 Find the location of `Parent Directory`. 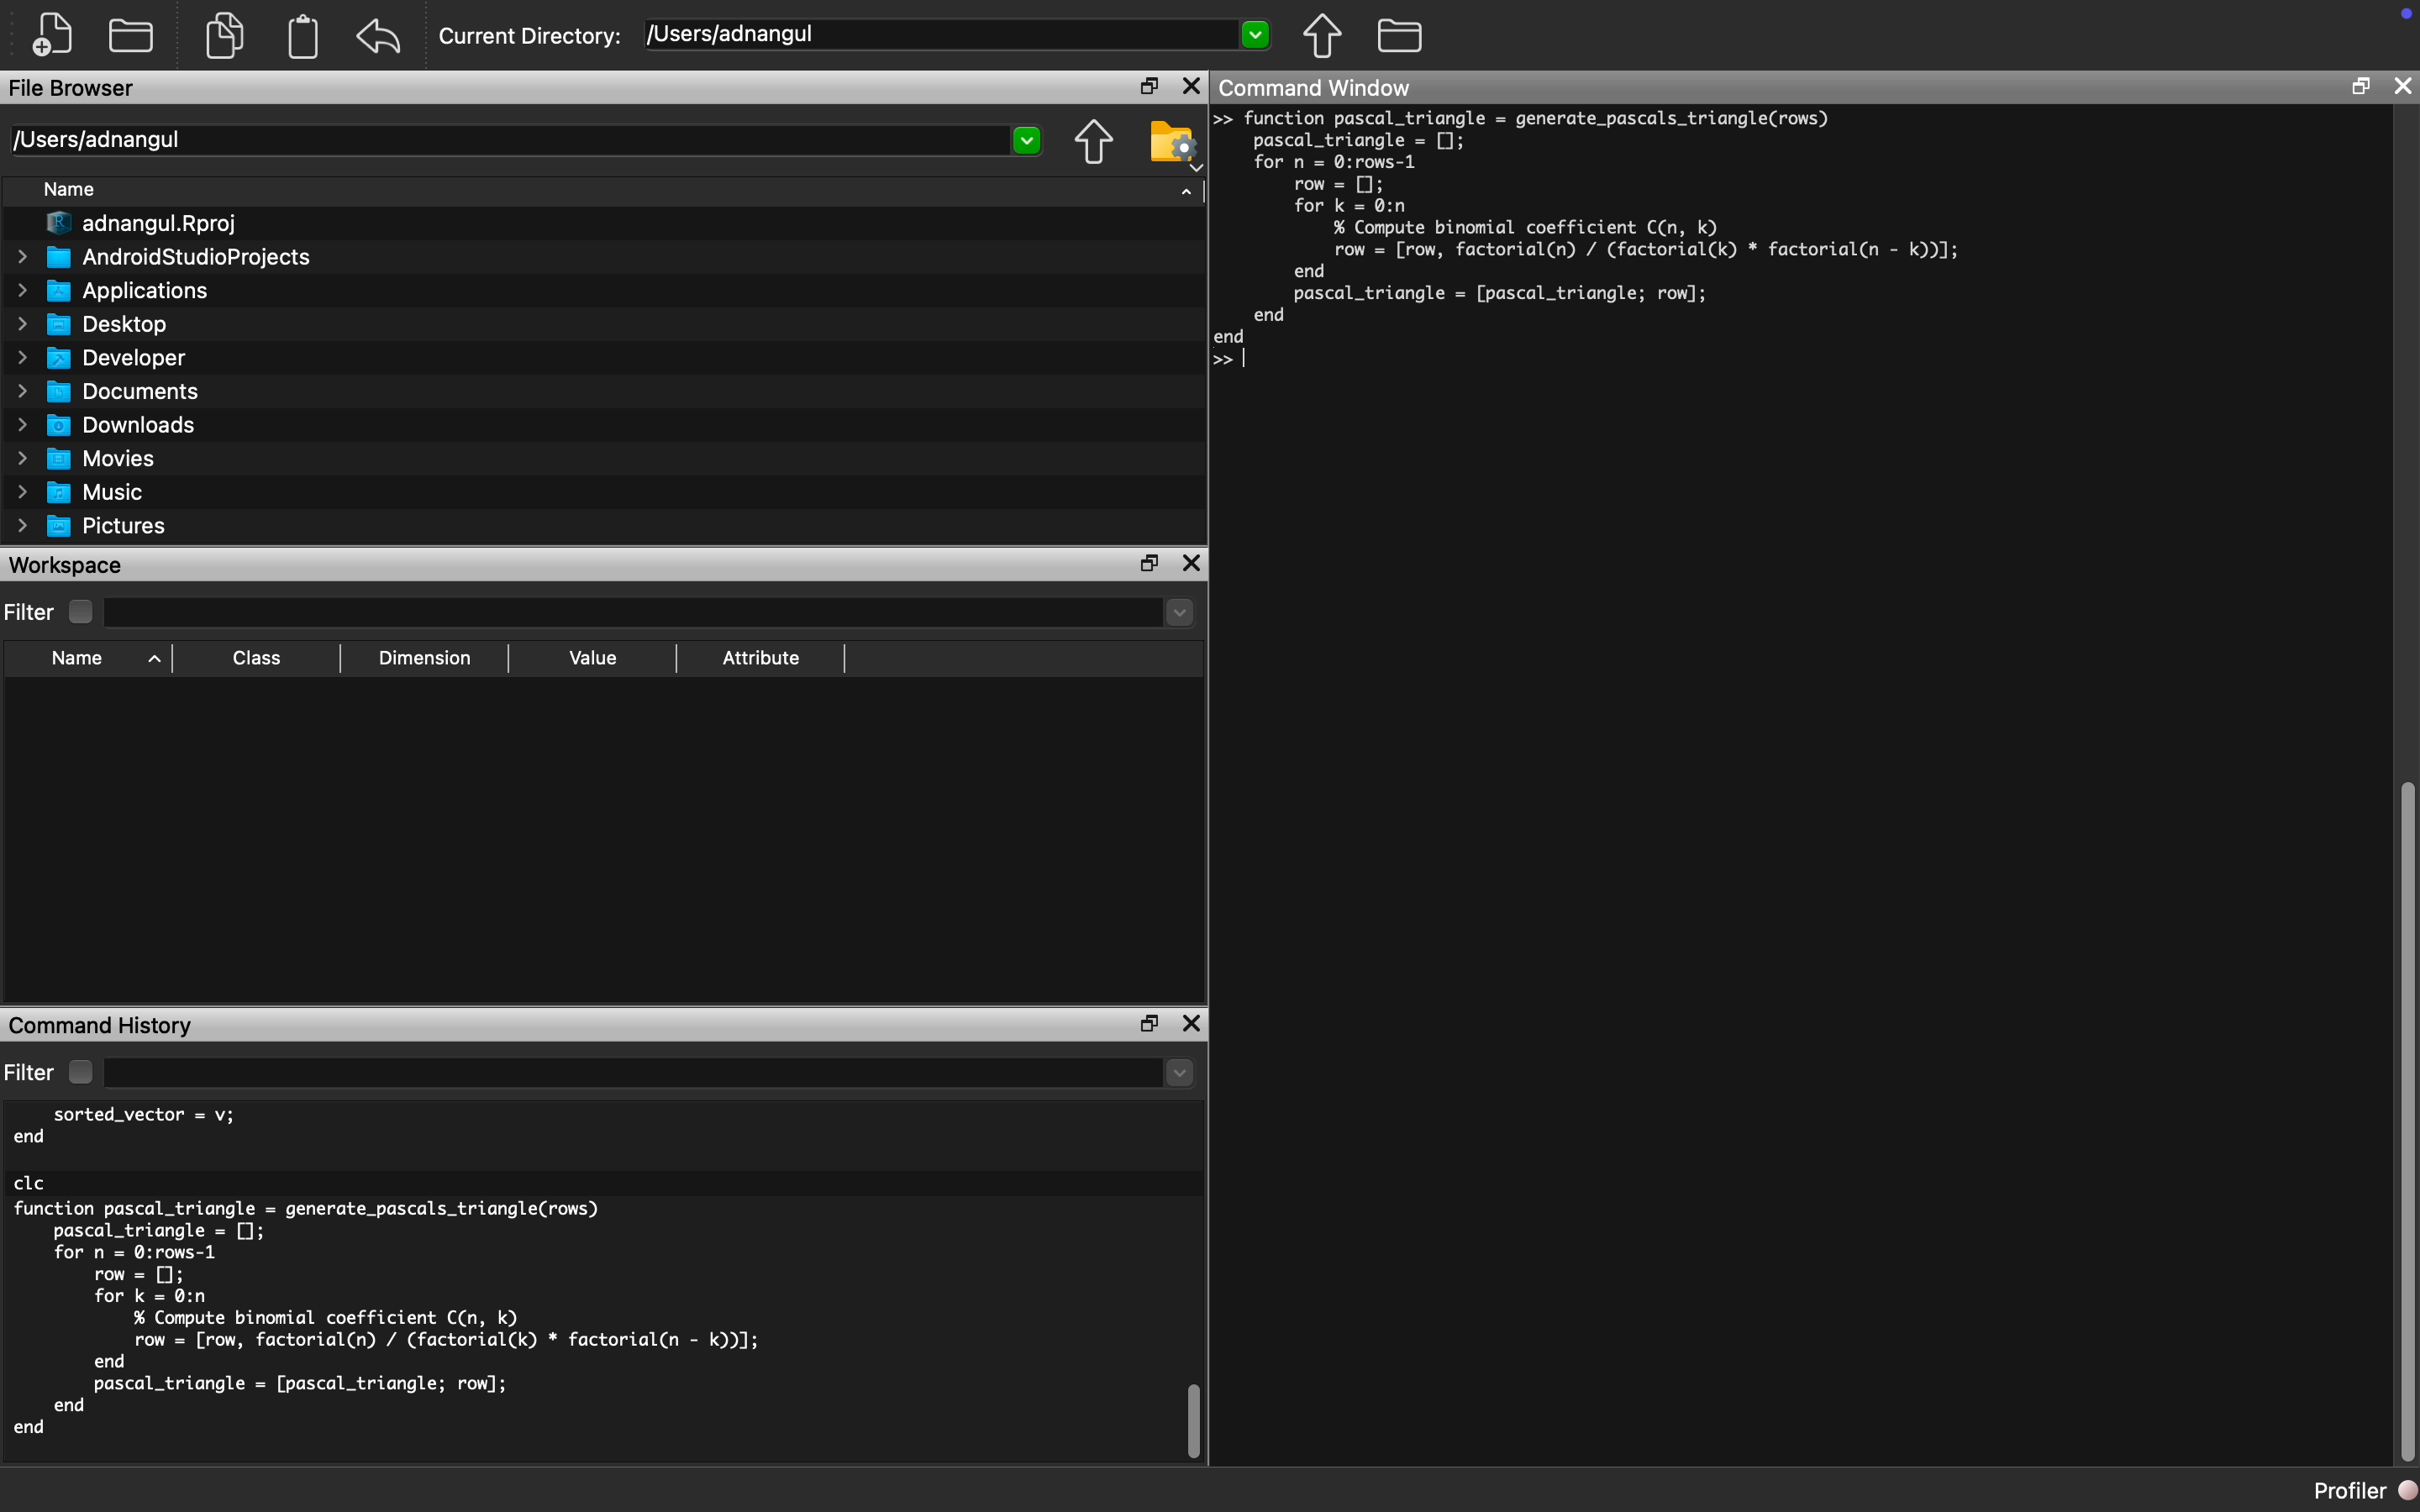

Parent Directory is located at coordinates (1323, 37).